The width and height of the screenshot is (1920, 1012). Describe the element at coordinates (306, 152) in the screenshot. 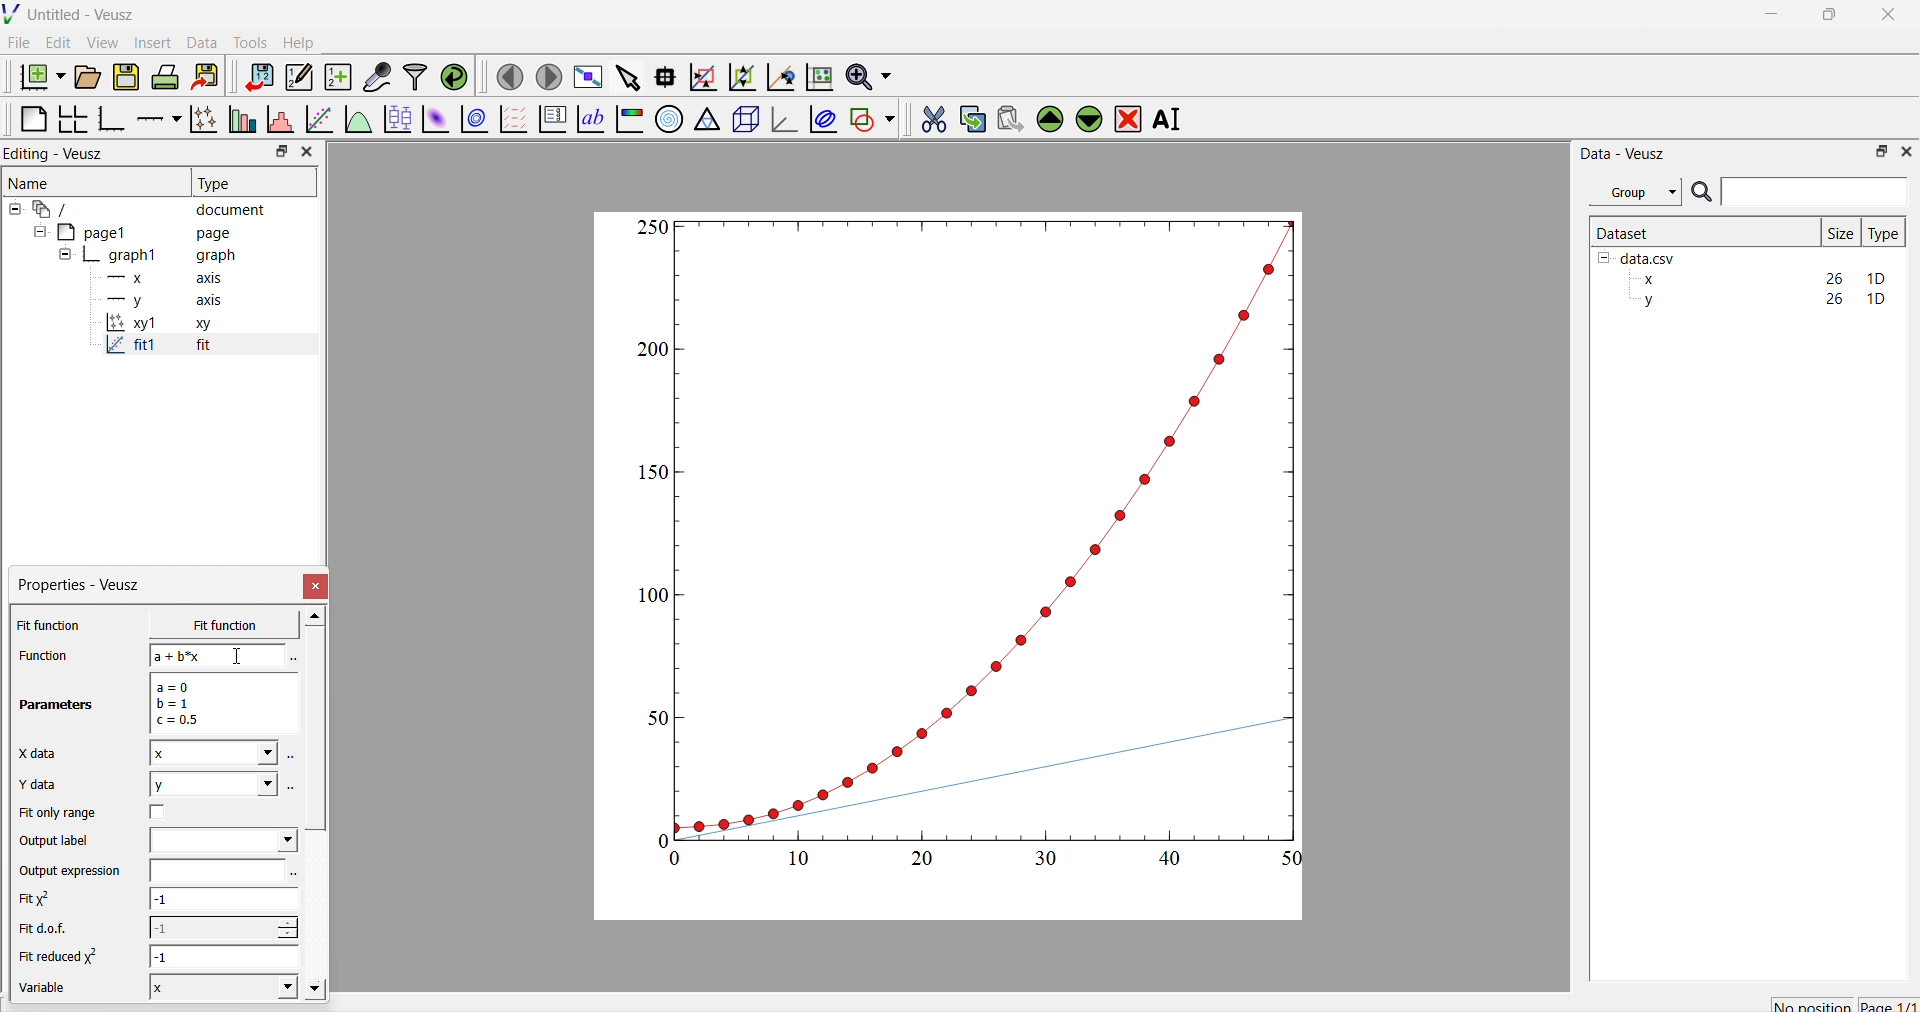

I see `Close` at that location.